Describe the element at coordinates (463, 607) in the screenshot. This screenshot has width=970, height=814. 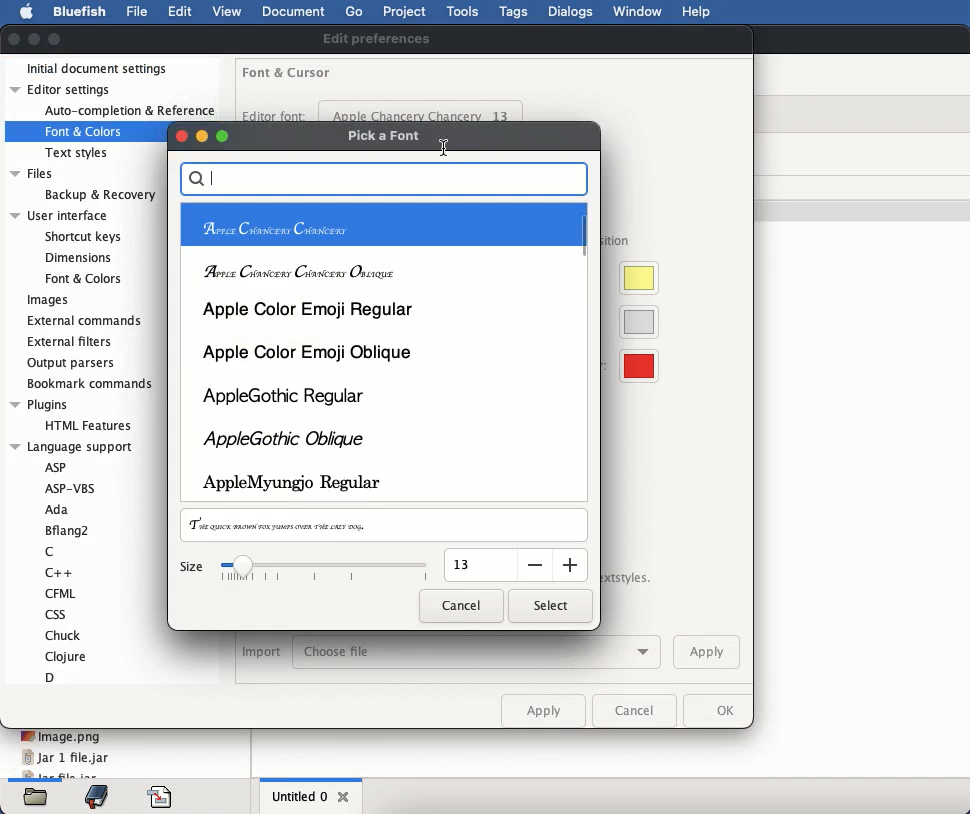
I see `cancel` at that location.